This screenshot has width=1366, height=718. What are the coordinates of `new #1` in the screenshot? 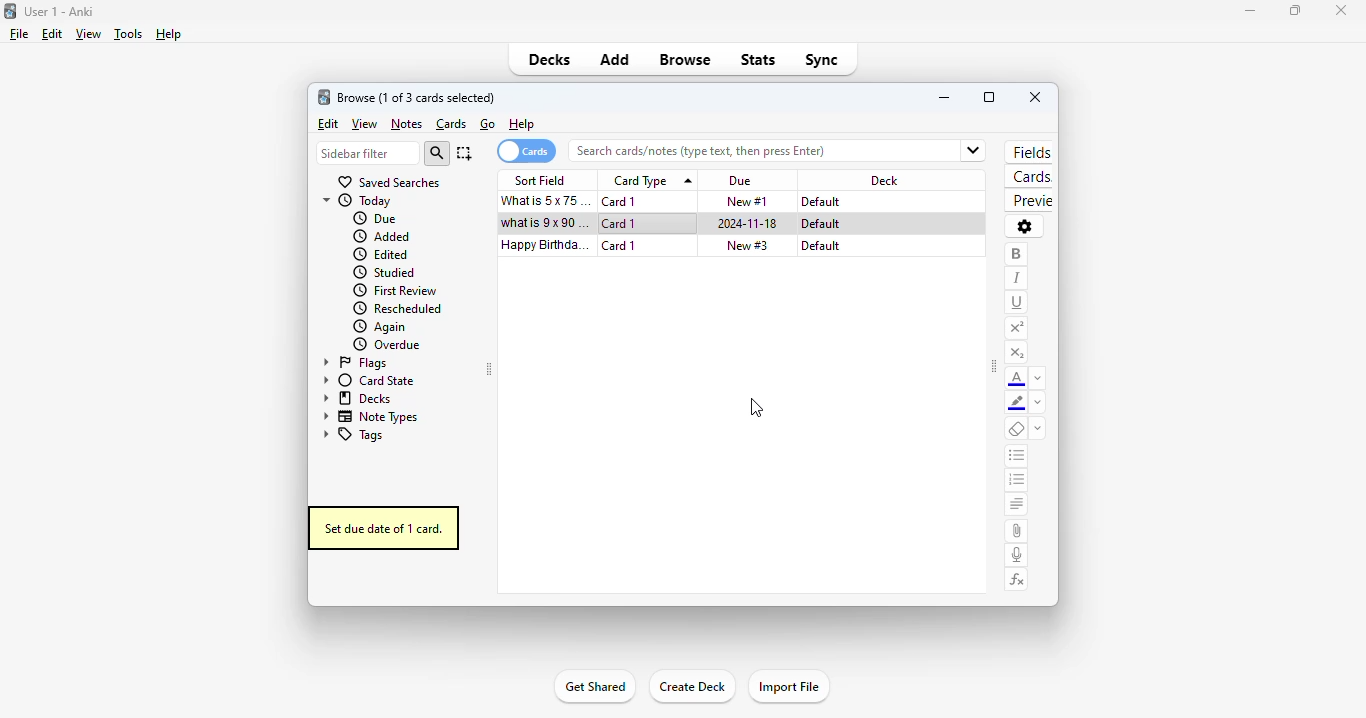 It's located at (748, 202).